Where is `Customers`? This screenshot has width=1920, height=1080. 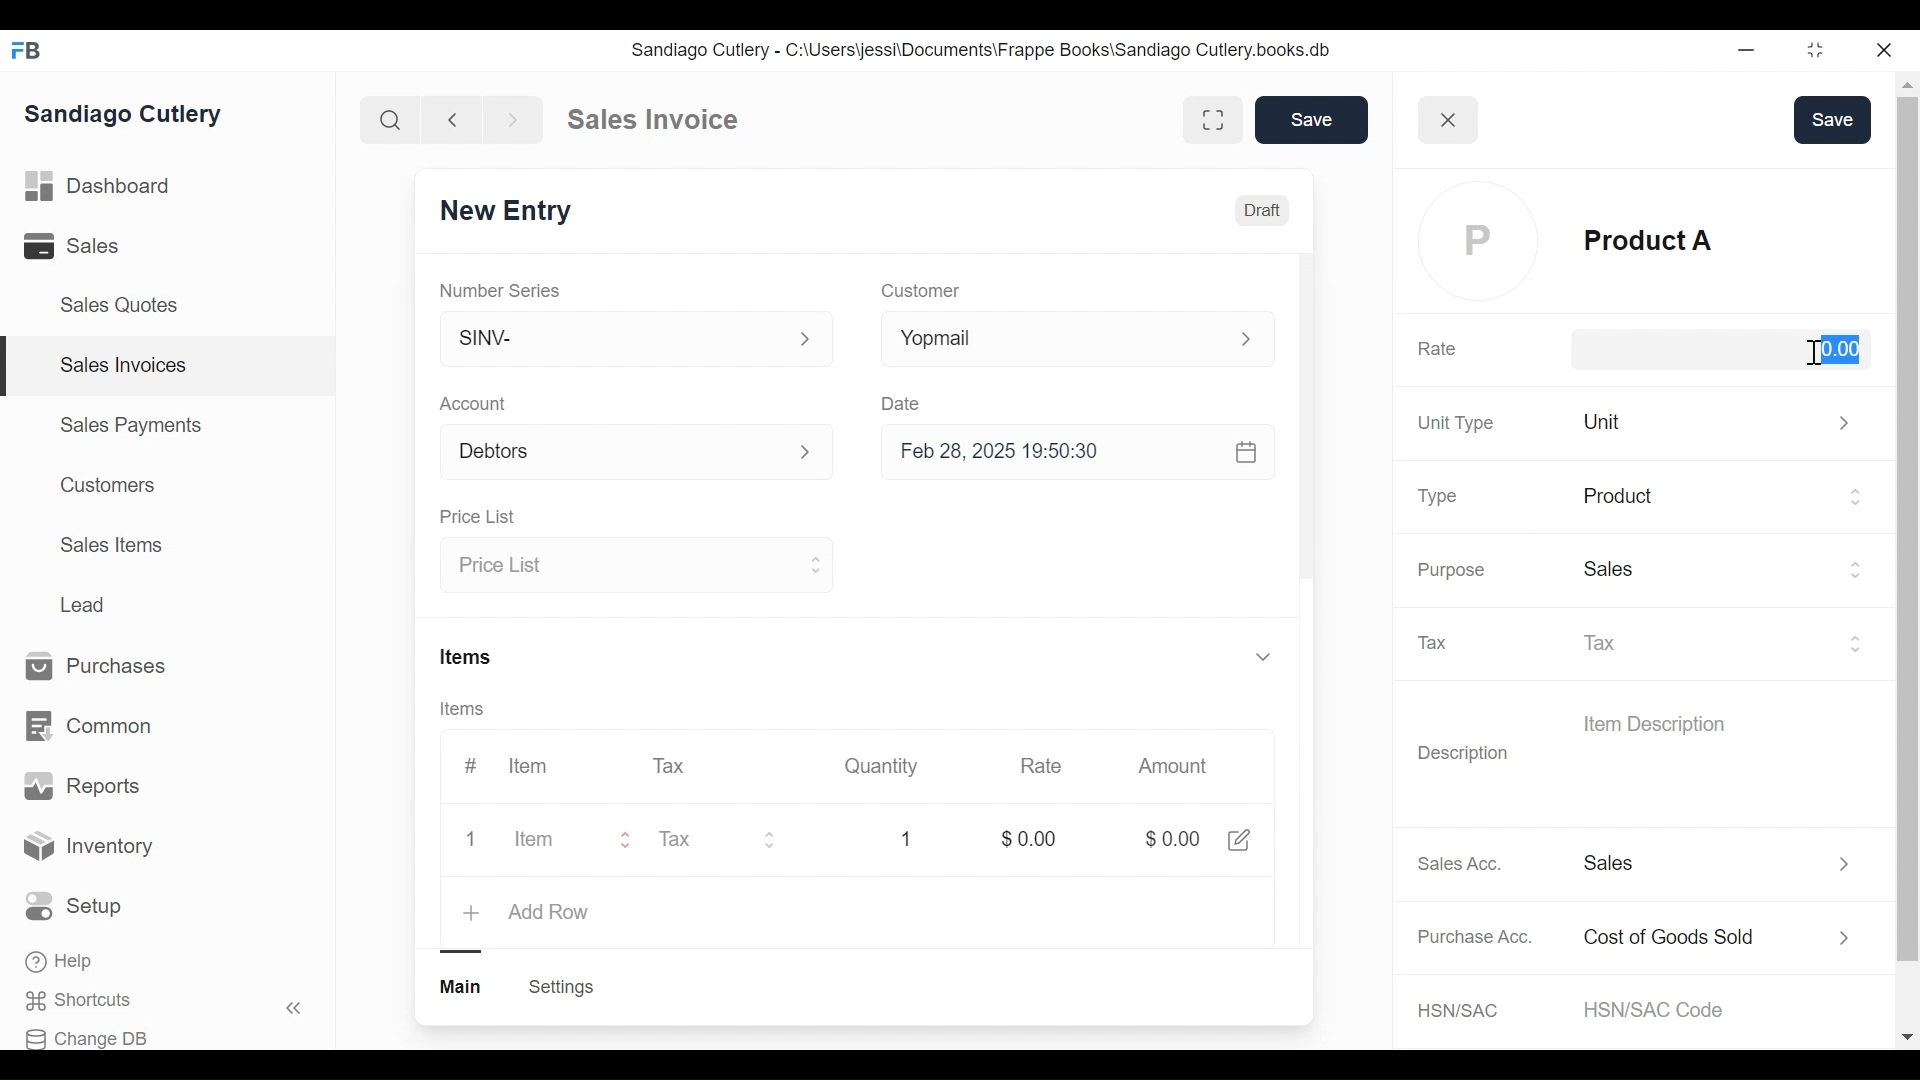
Customers is located at coordinates (103, 485).